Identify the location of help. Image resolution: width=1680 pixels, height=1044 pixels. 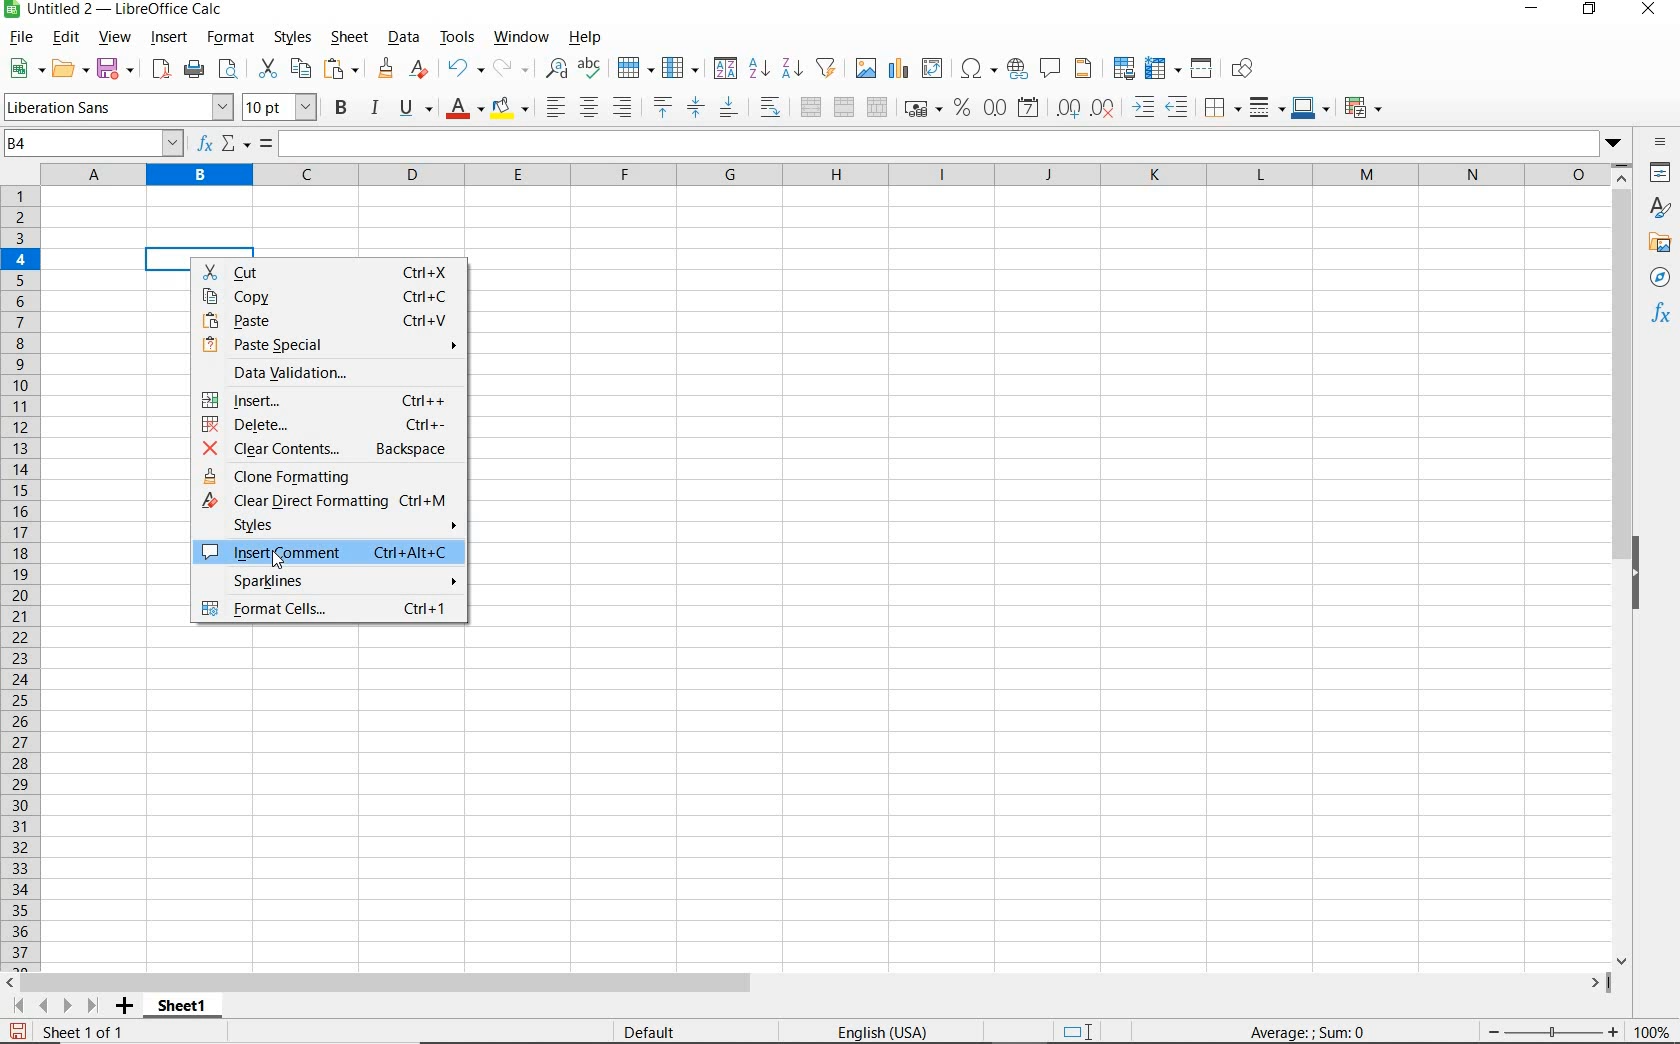
(582, 38).